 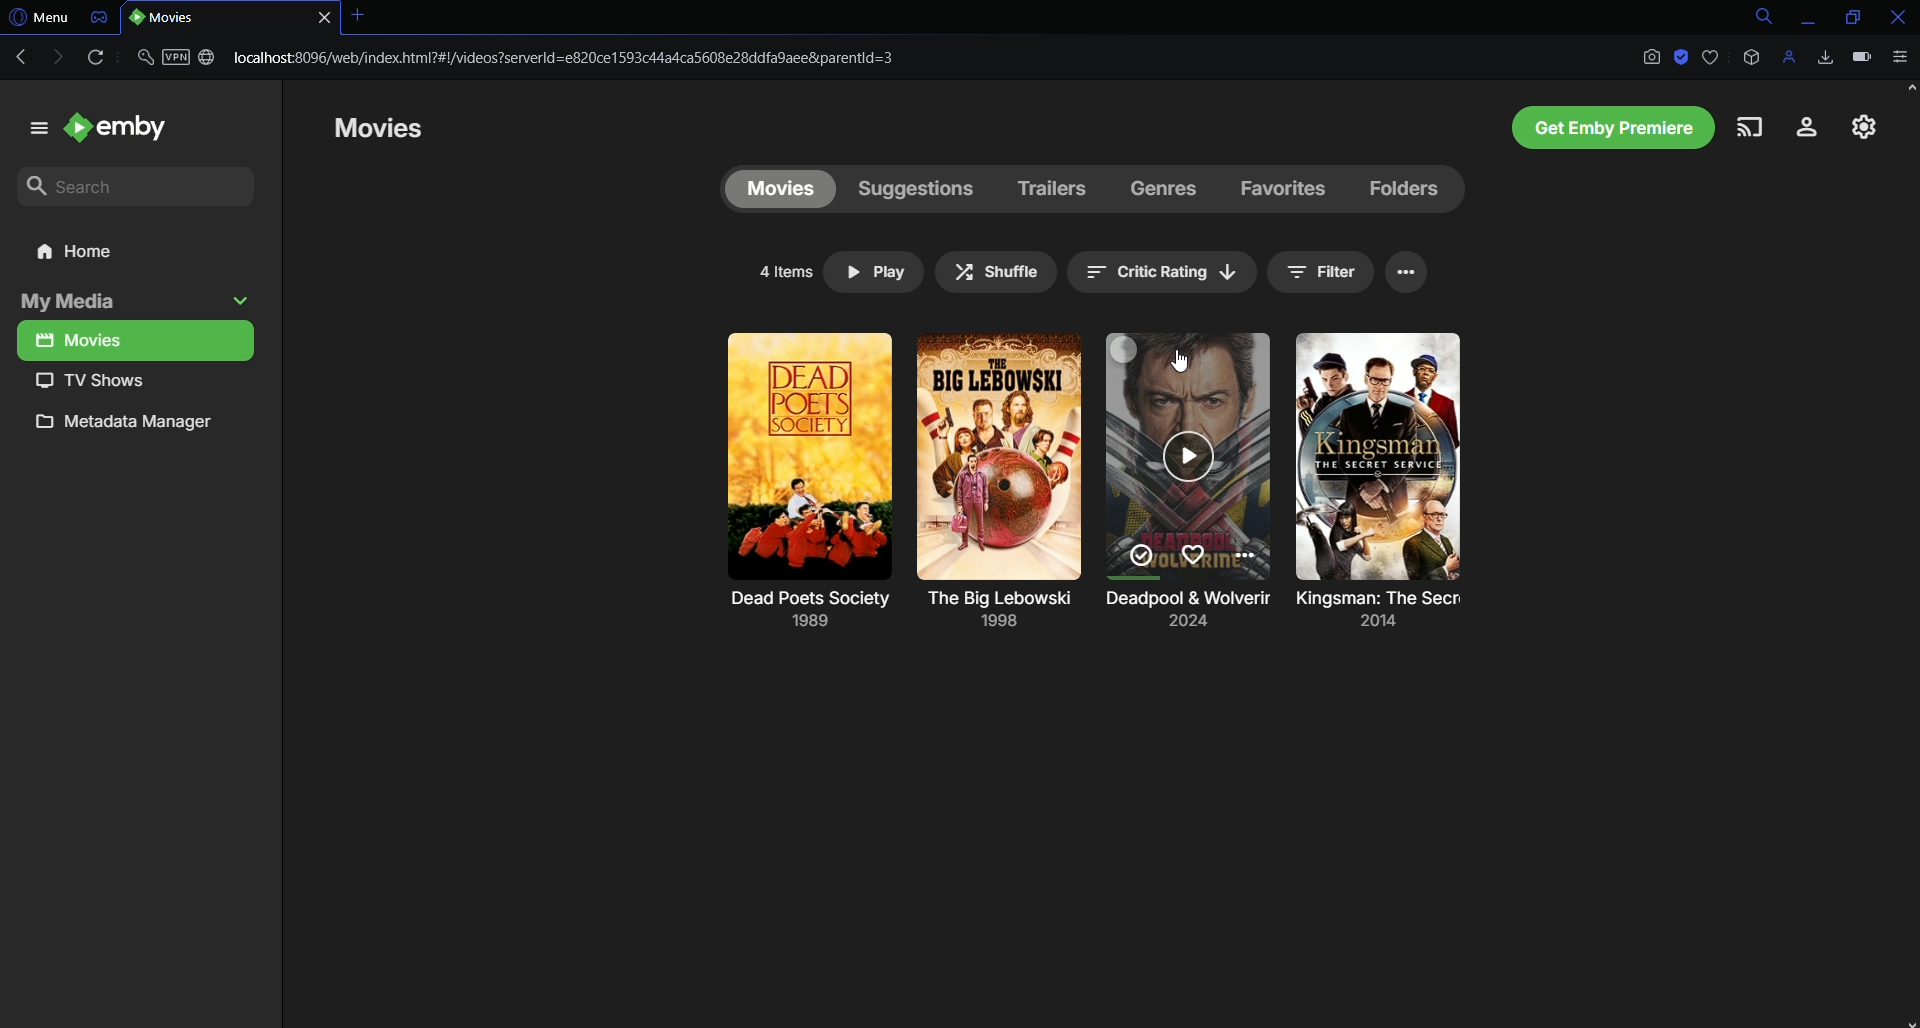 I want to click on The Big Lebowski, so click(x=1384, y=610).